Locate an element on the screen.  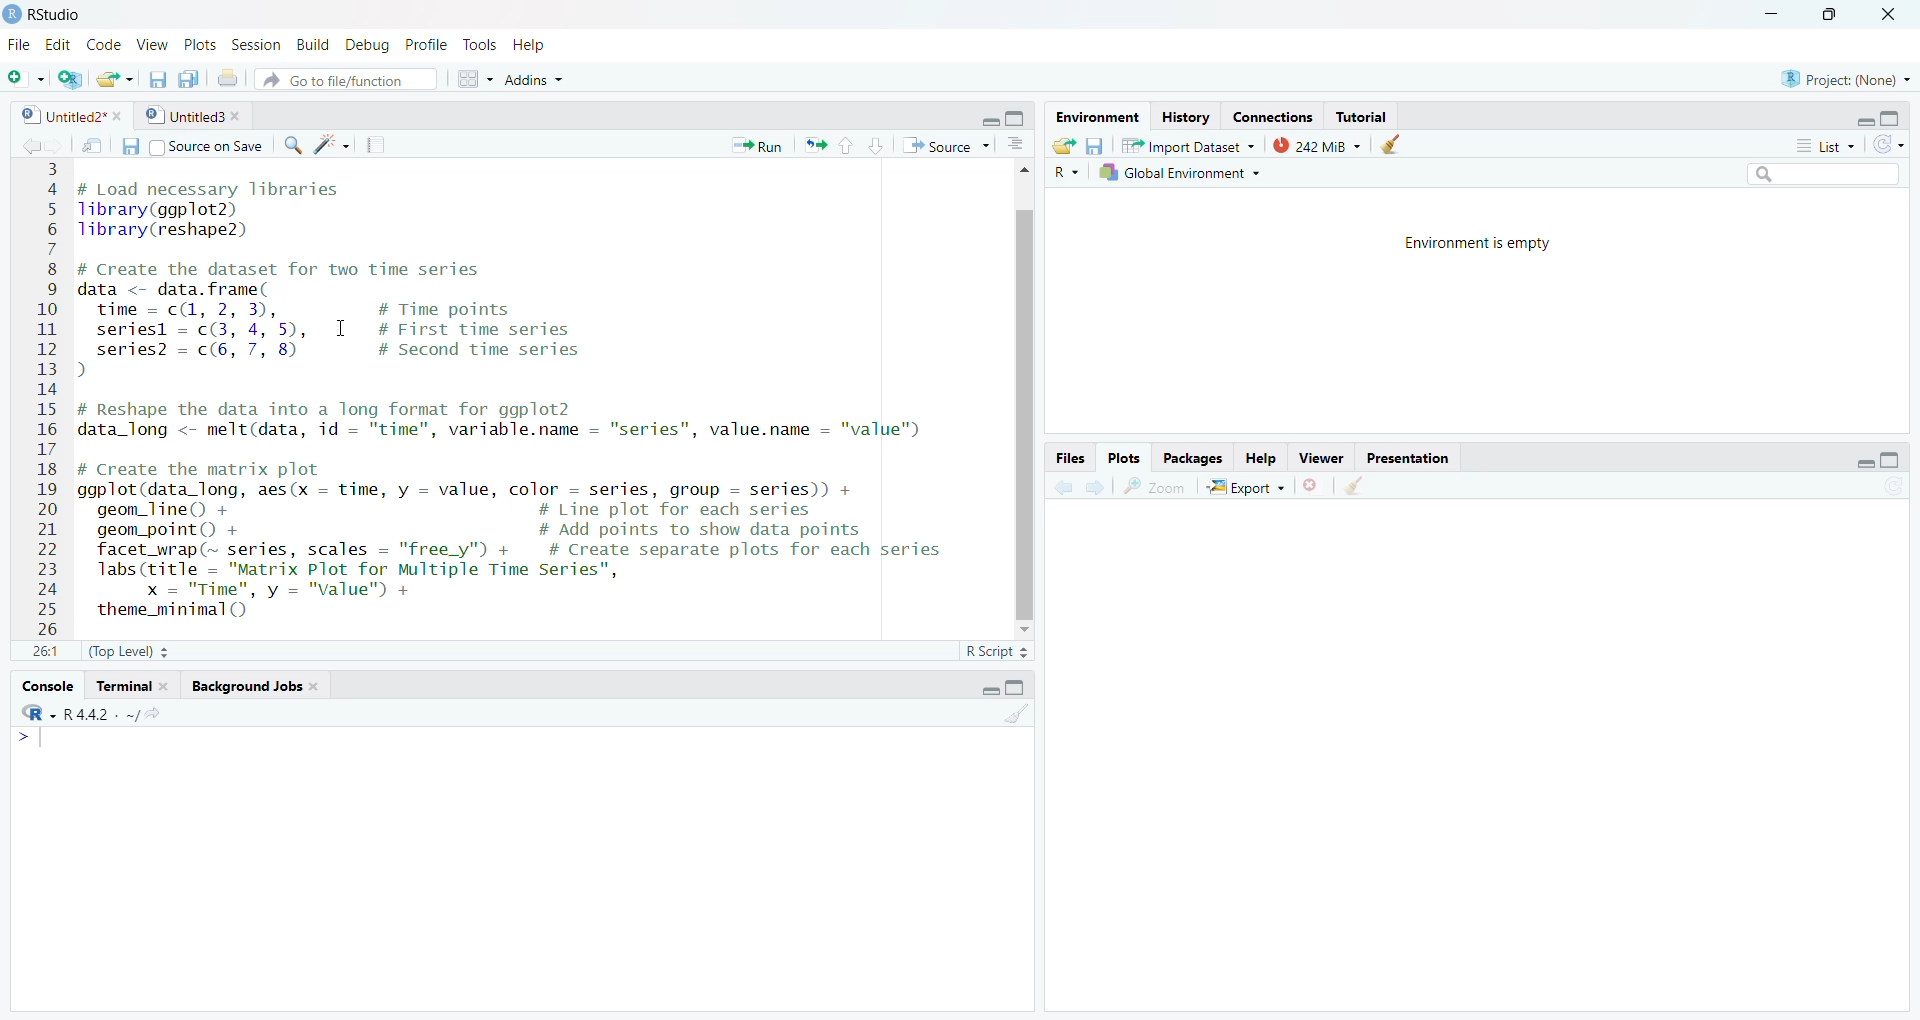
code tools is located at coordinates (332, 145).